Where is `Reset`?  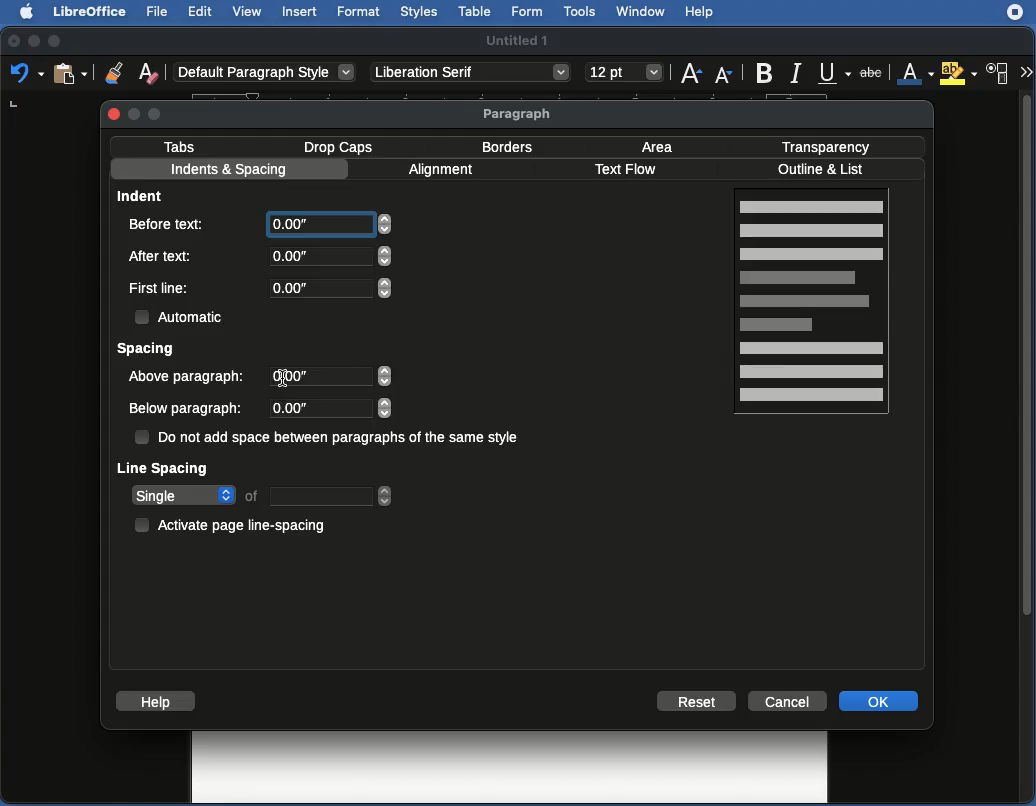 Reset is located at coordinates (697, 701).